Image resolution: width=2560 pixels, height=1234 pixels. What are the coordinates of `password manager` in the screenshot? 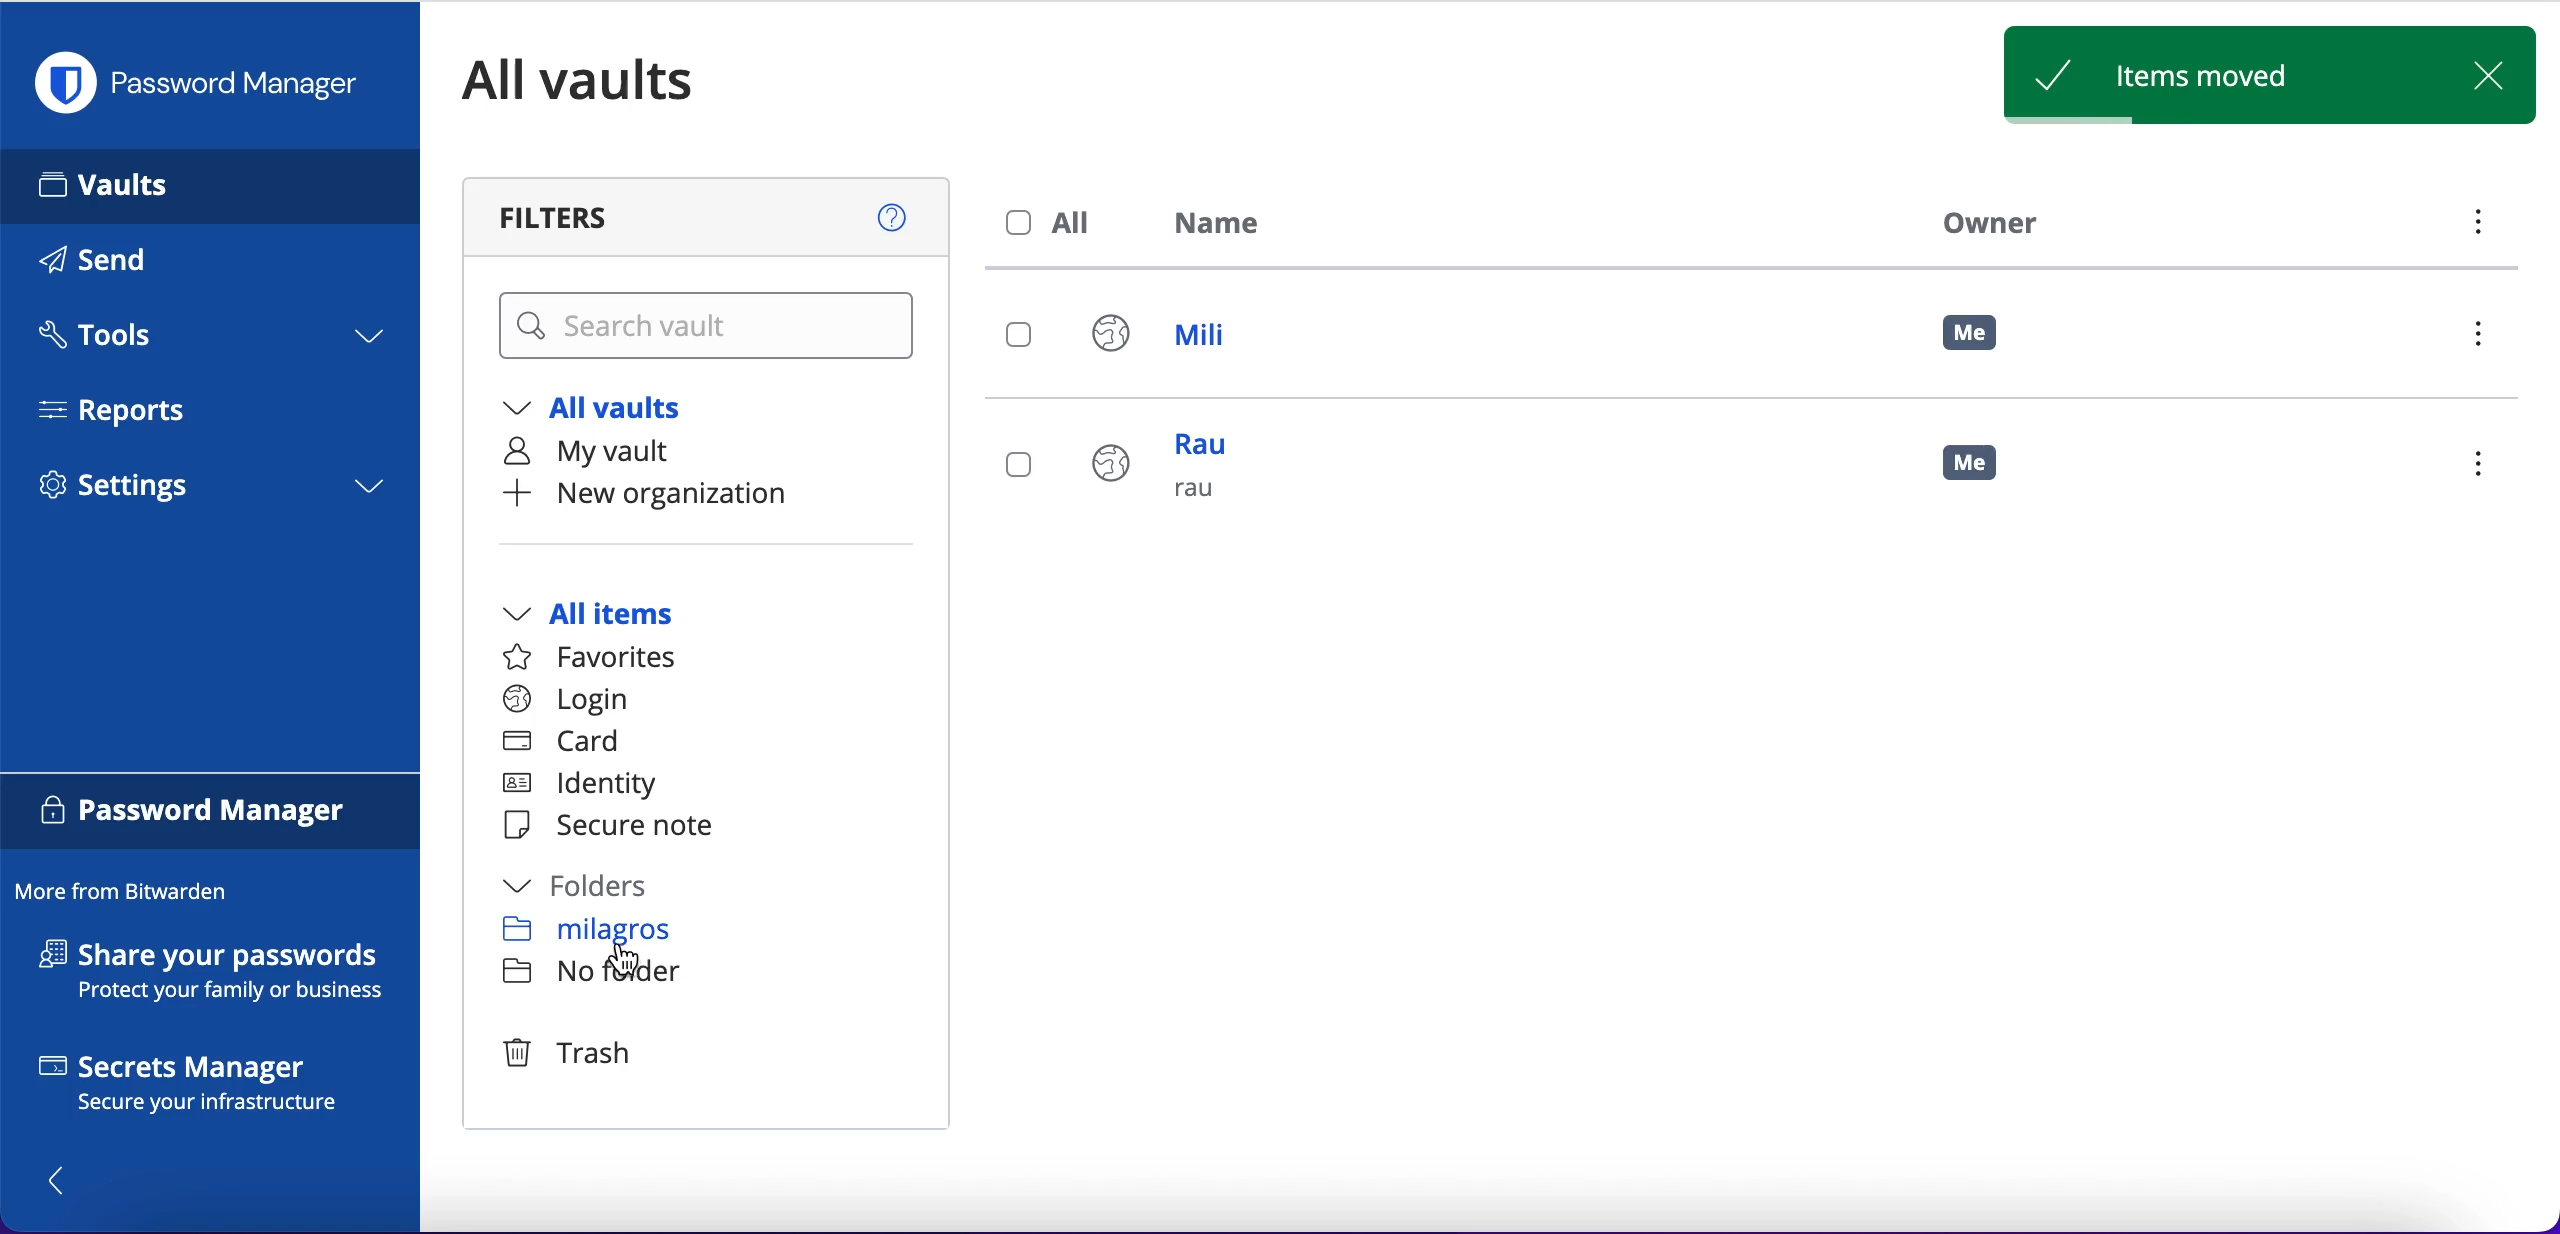 It's located at (206, 83).